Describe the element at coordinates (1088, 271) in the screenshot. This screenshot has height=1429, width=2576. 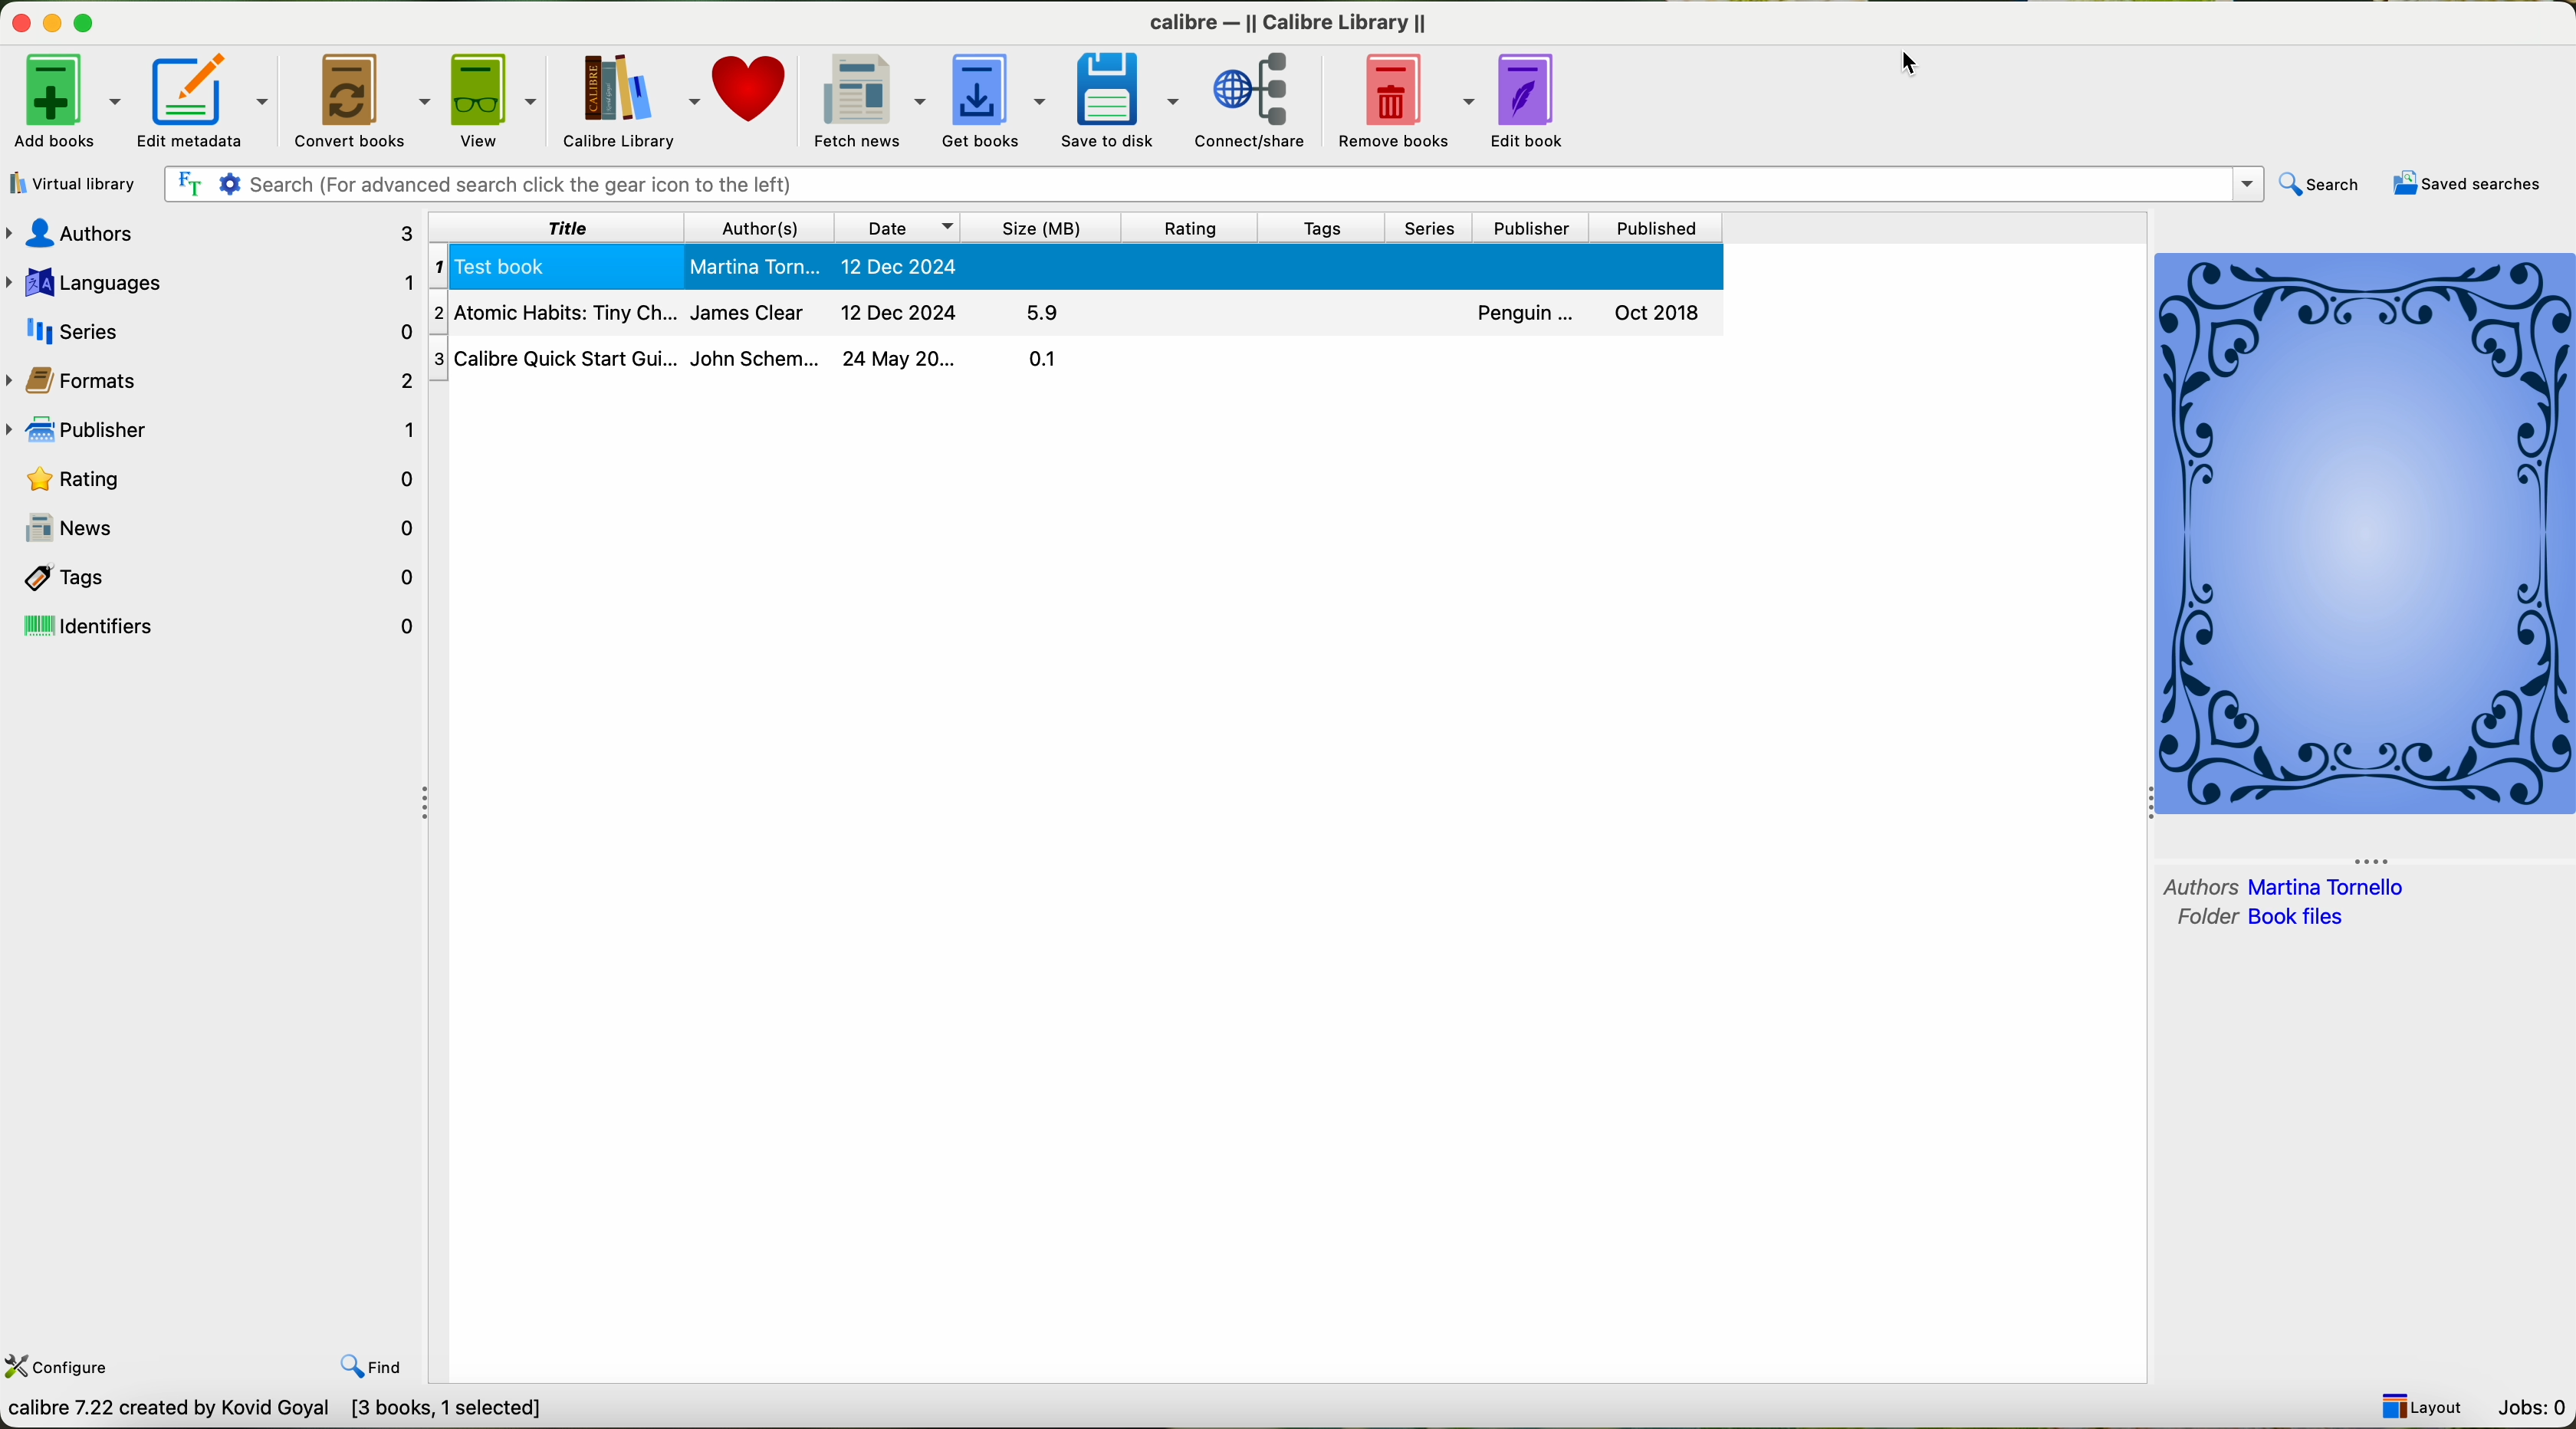
I see `Test book` at that location.